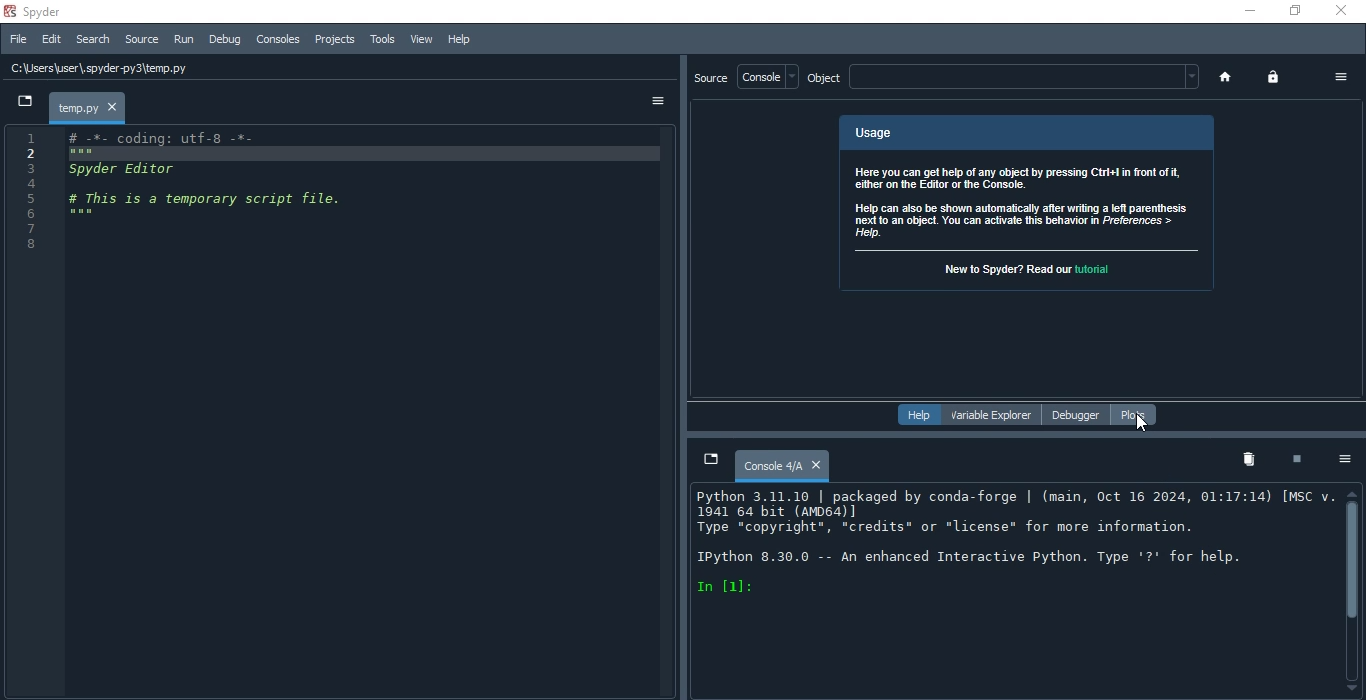 This screenshot has height=700, width=1366. Describe the element at coordinates (1291, 10) in the screenshot. I see `restore` at that location.